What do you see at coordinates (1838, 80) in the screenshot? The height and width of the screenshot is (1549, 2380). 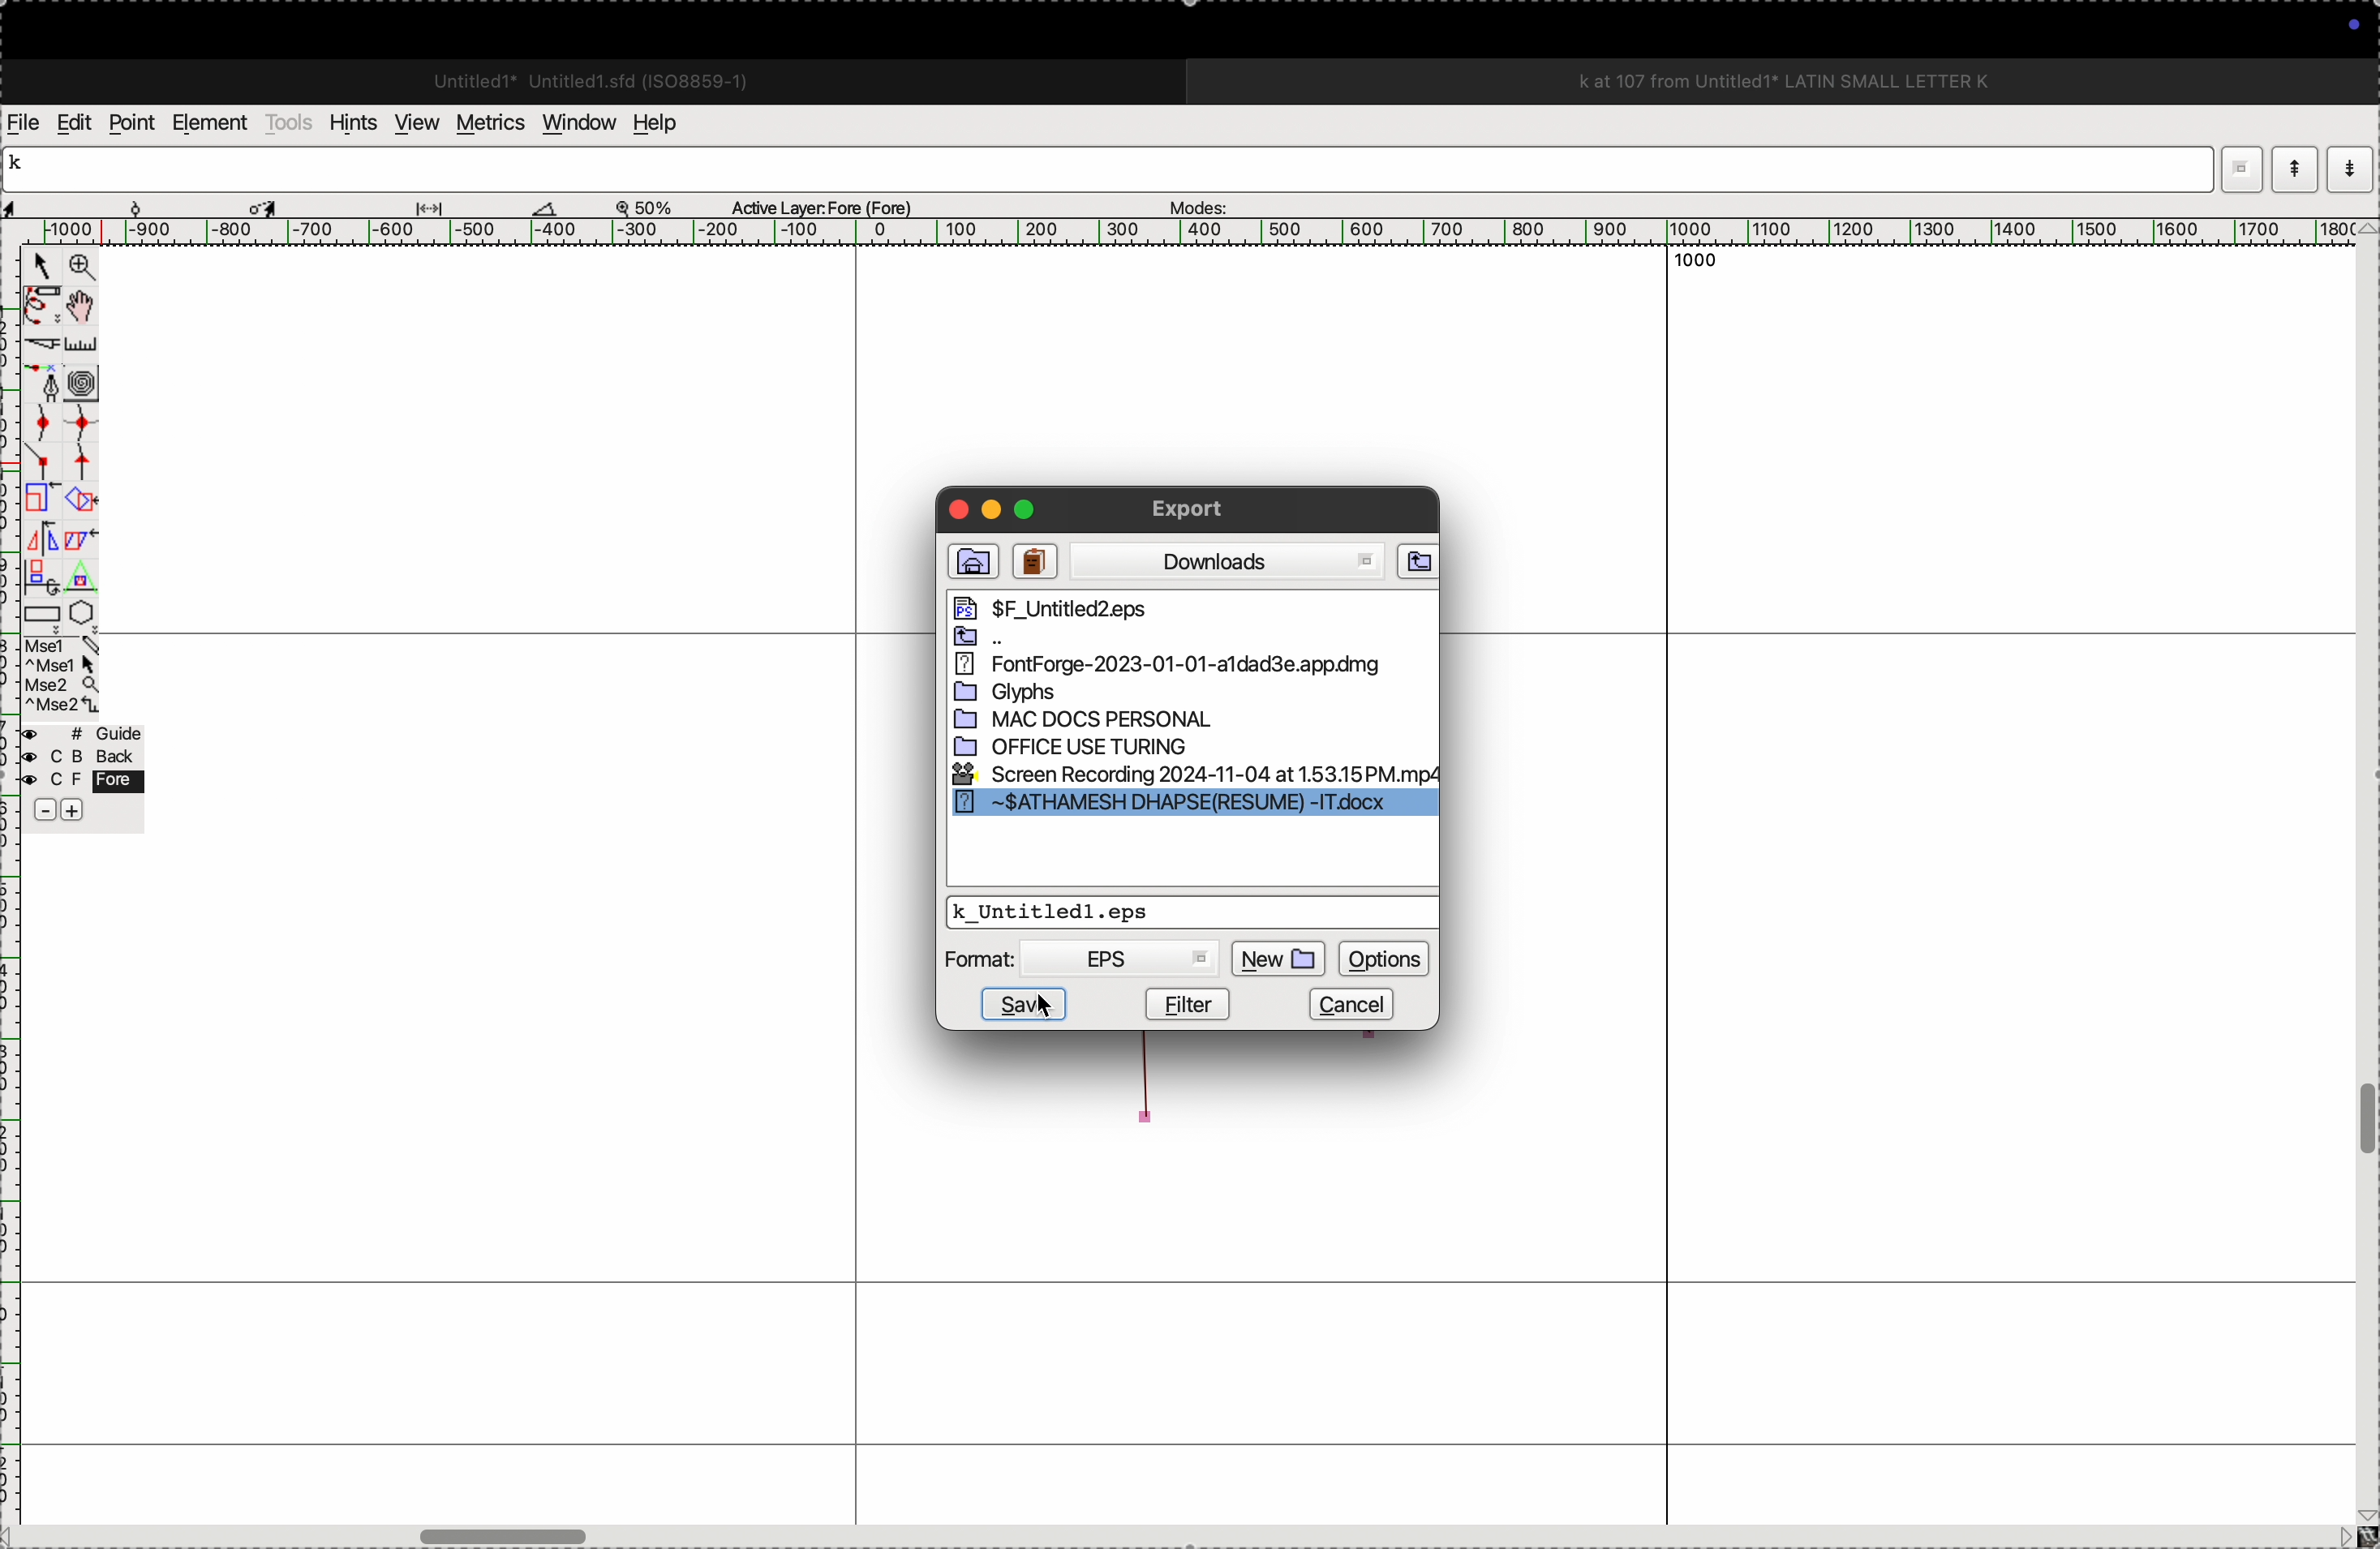 I see `title` at bounding box center [1838, 80].